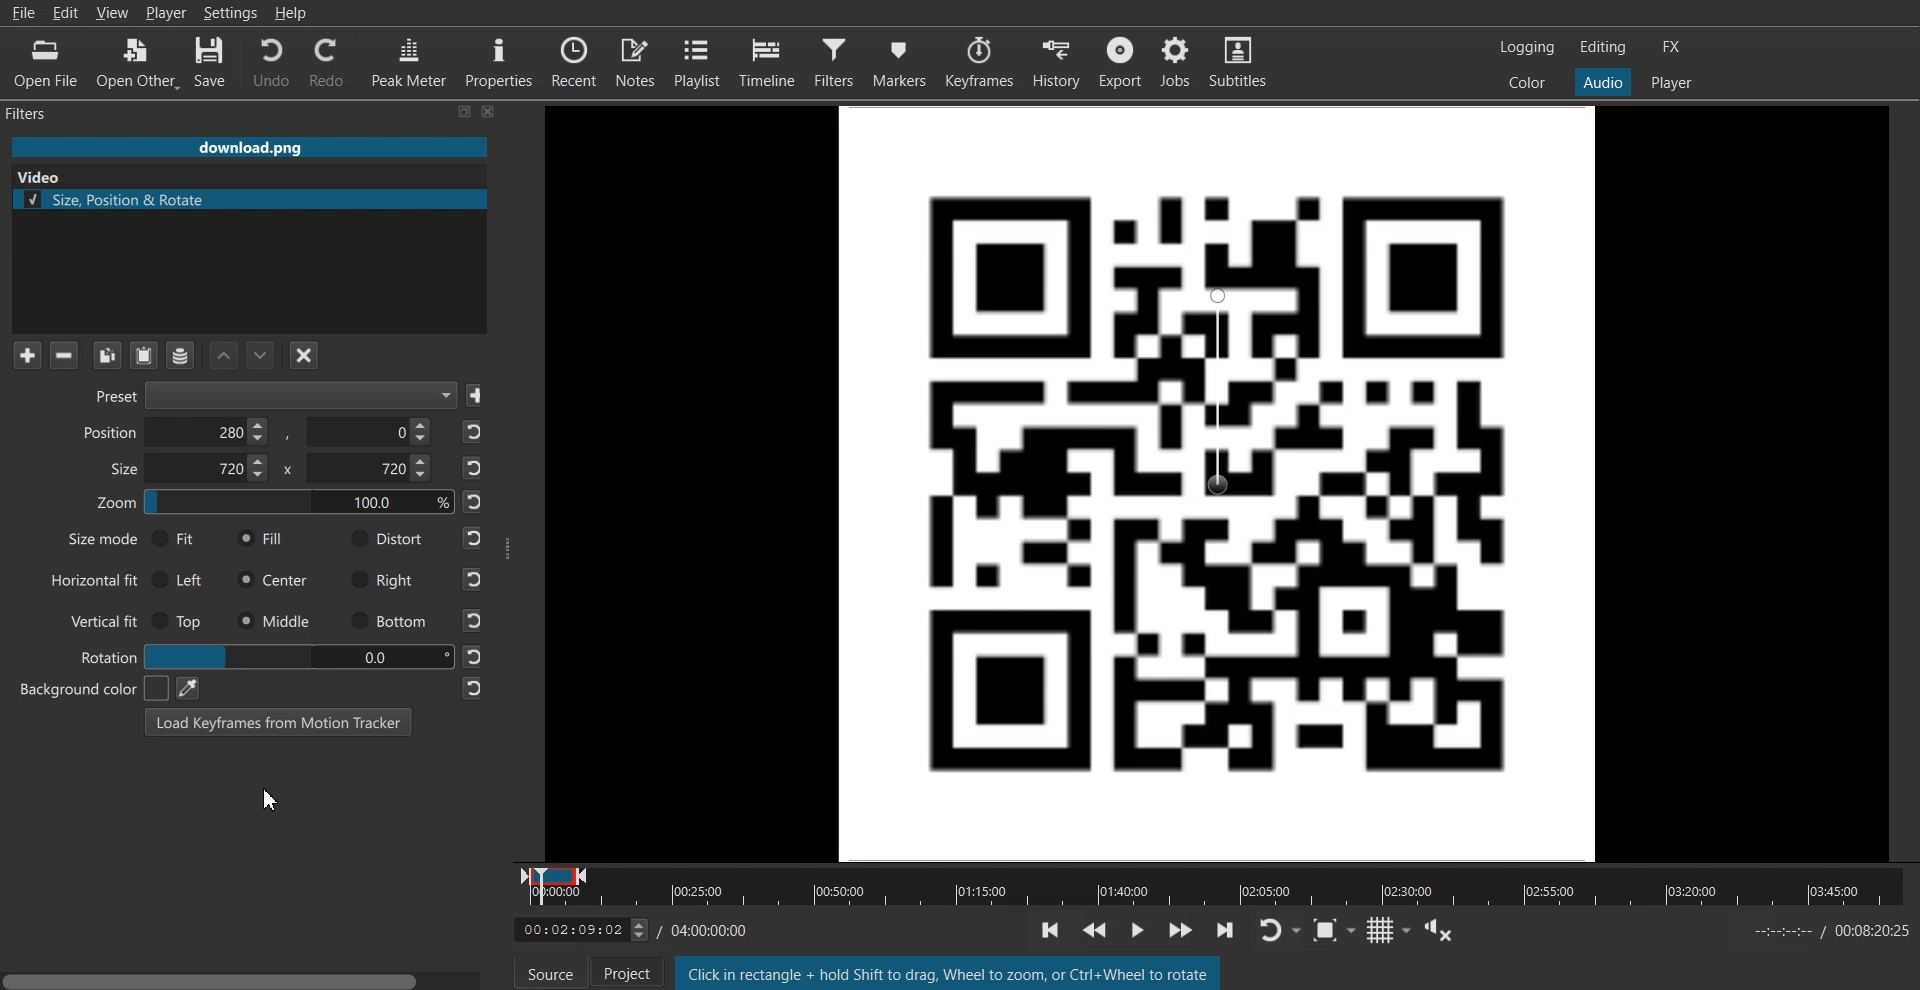 The height and width of the screenshot is (990, 1920). What do you see at coordinates (1182, 932) in the screenshot?
I see `Play Quickly forwards` at bounding box center [1182, 932].